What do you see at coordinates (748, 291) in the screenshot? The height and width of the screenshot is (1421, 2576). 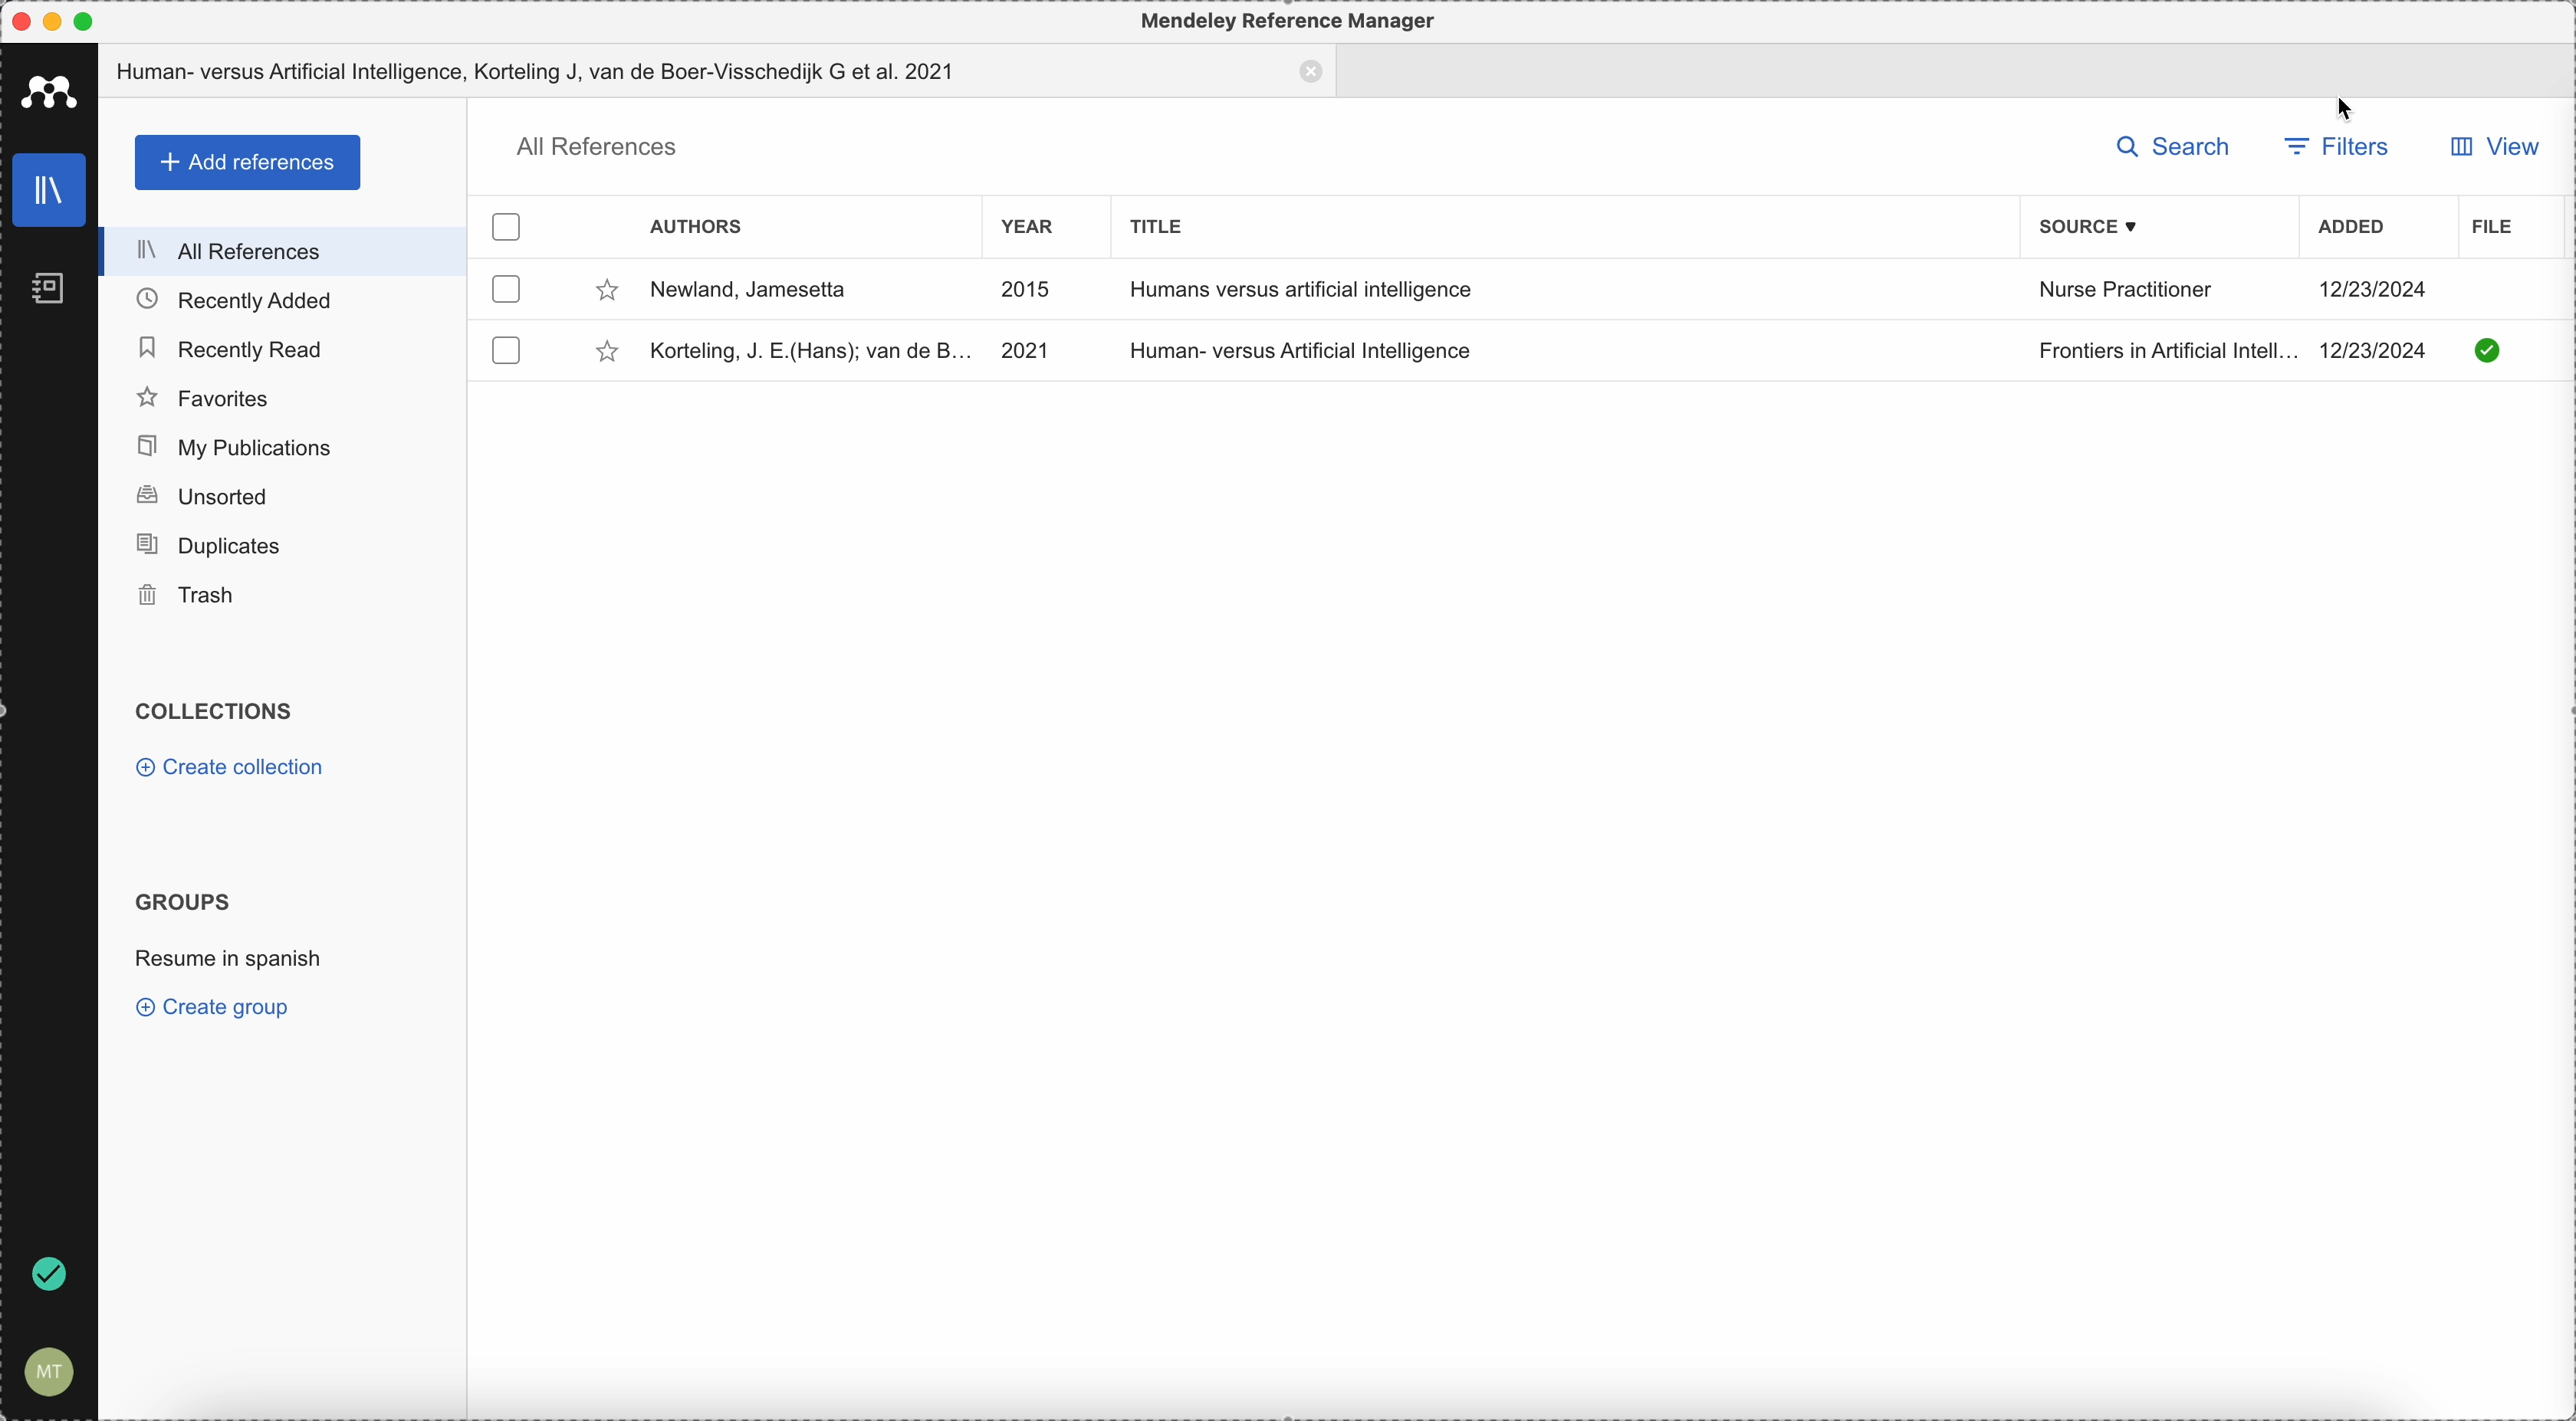 I see `Newlad, Jamsetta` at bounding box center [748, 291].